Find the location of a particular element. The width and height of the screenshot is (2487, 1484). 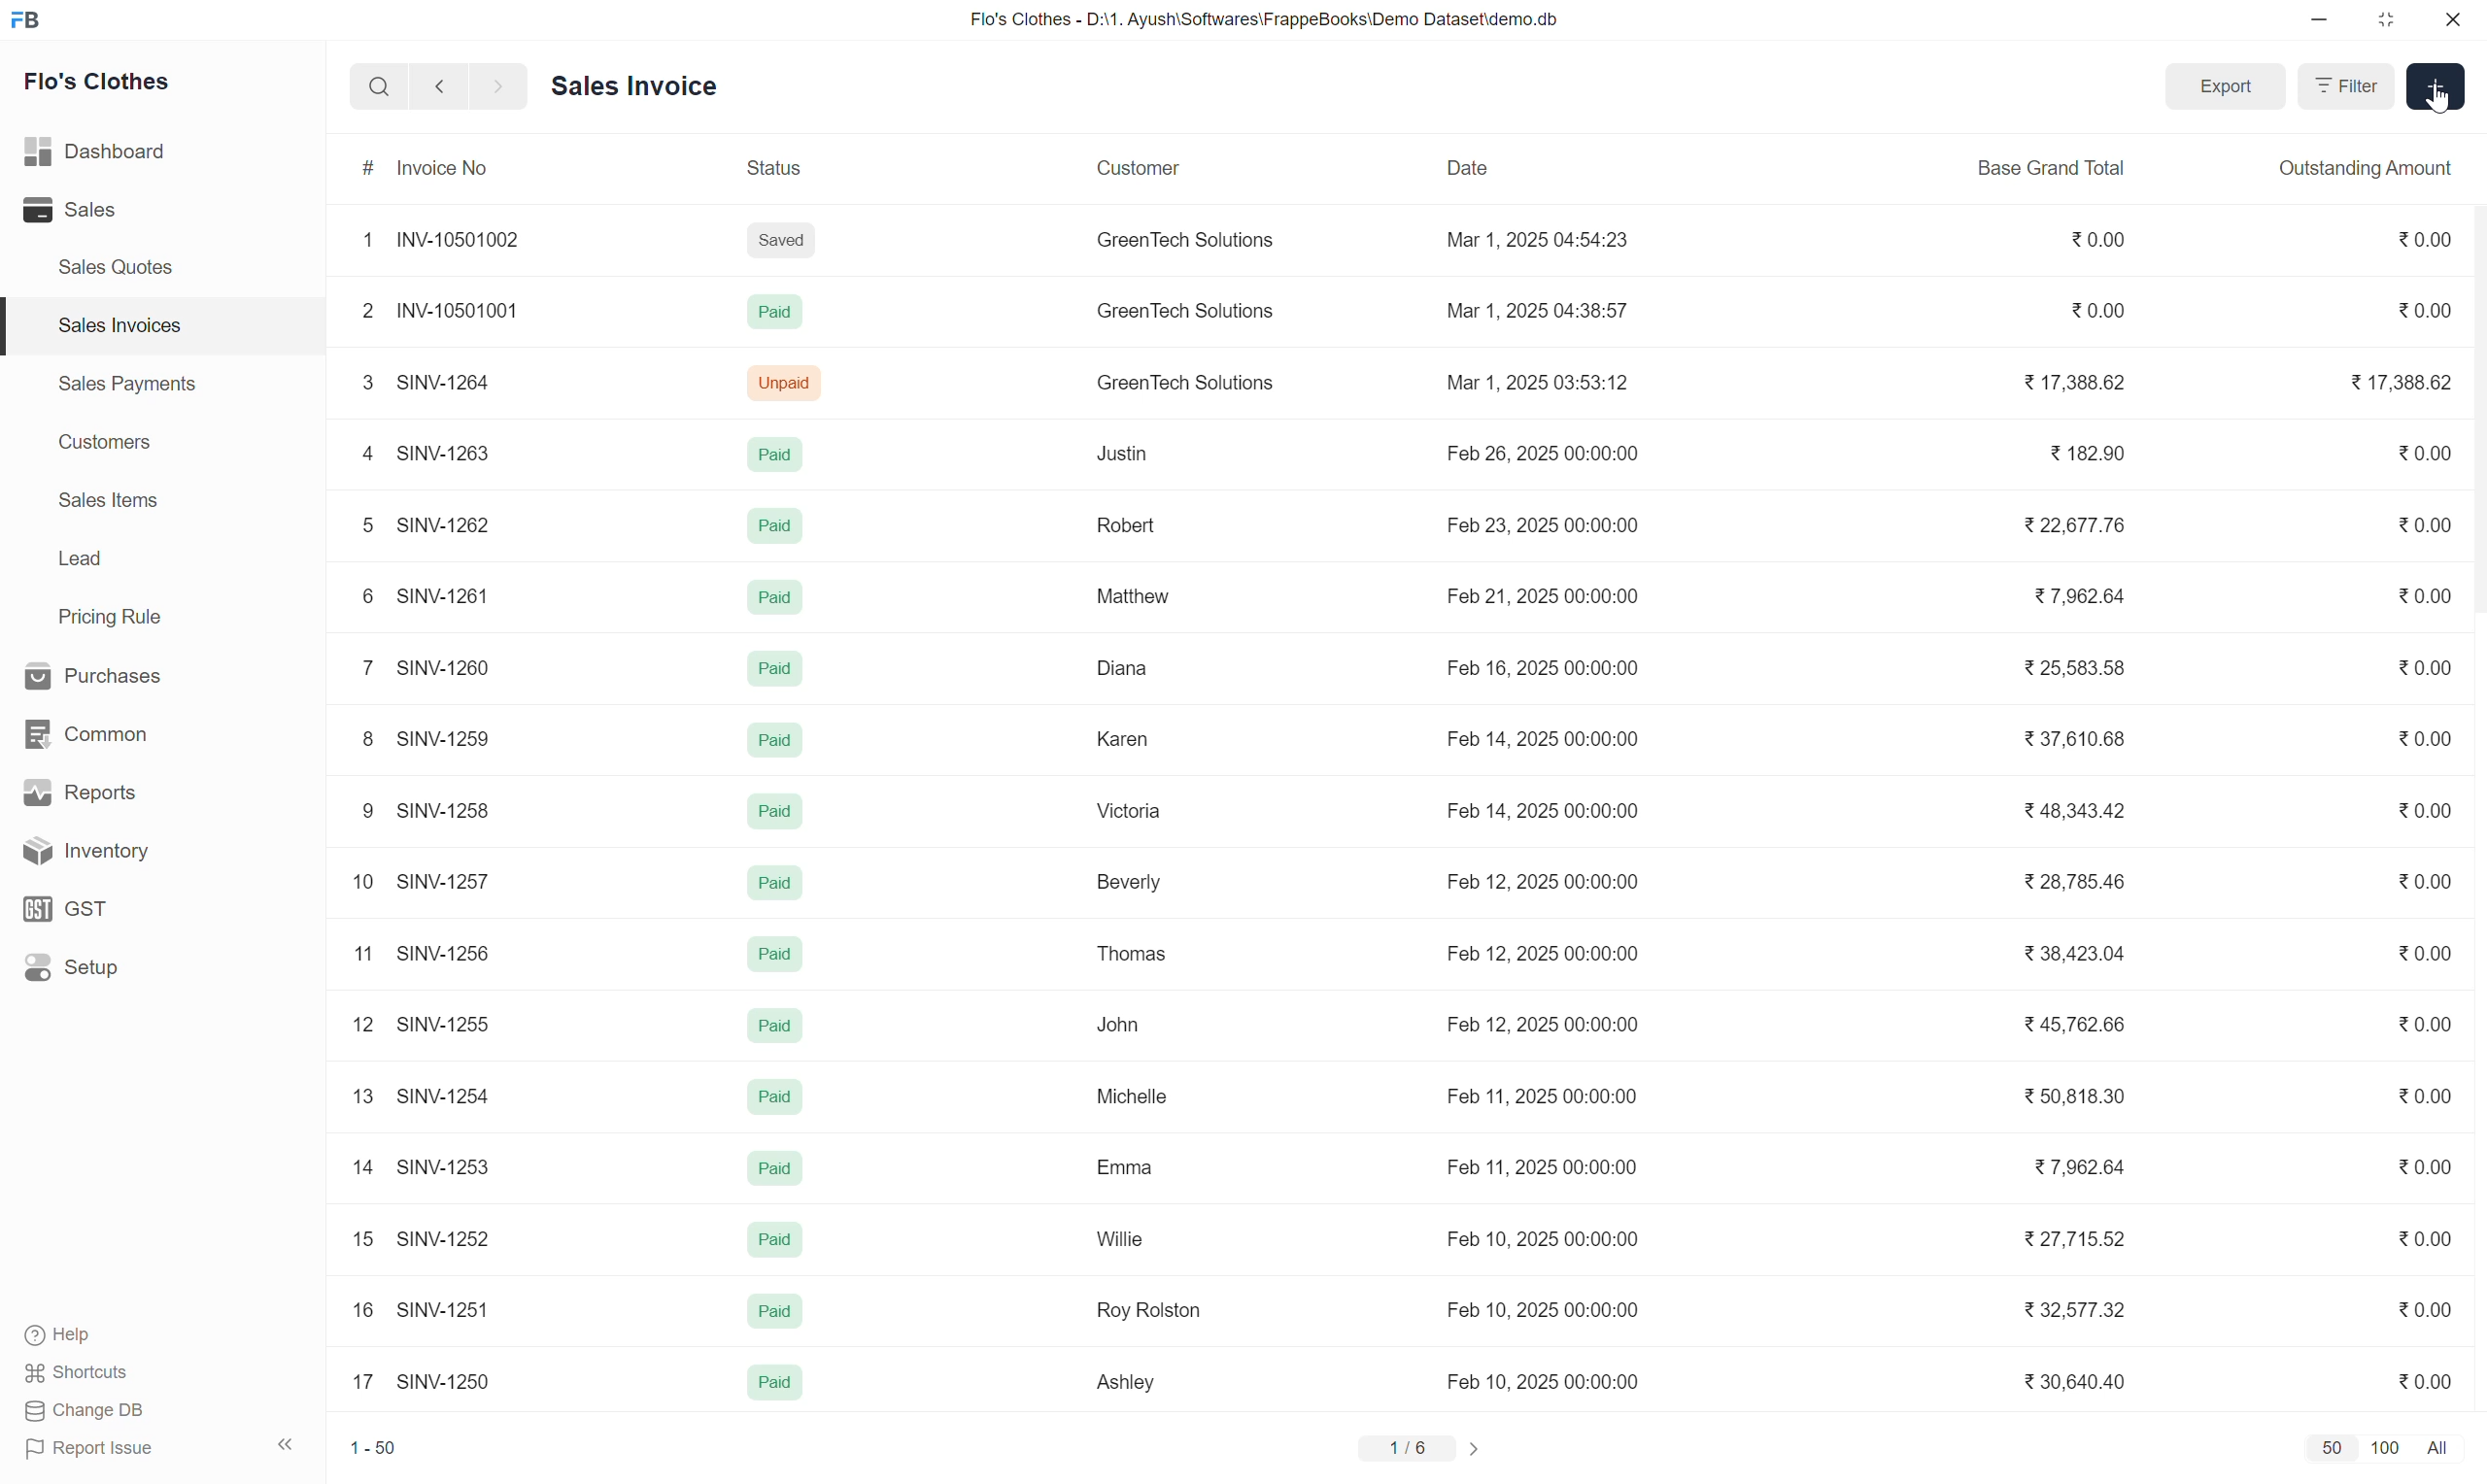

Feb 11, 2025 00:00:00 is located at coordinates (1543, 1169).